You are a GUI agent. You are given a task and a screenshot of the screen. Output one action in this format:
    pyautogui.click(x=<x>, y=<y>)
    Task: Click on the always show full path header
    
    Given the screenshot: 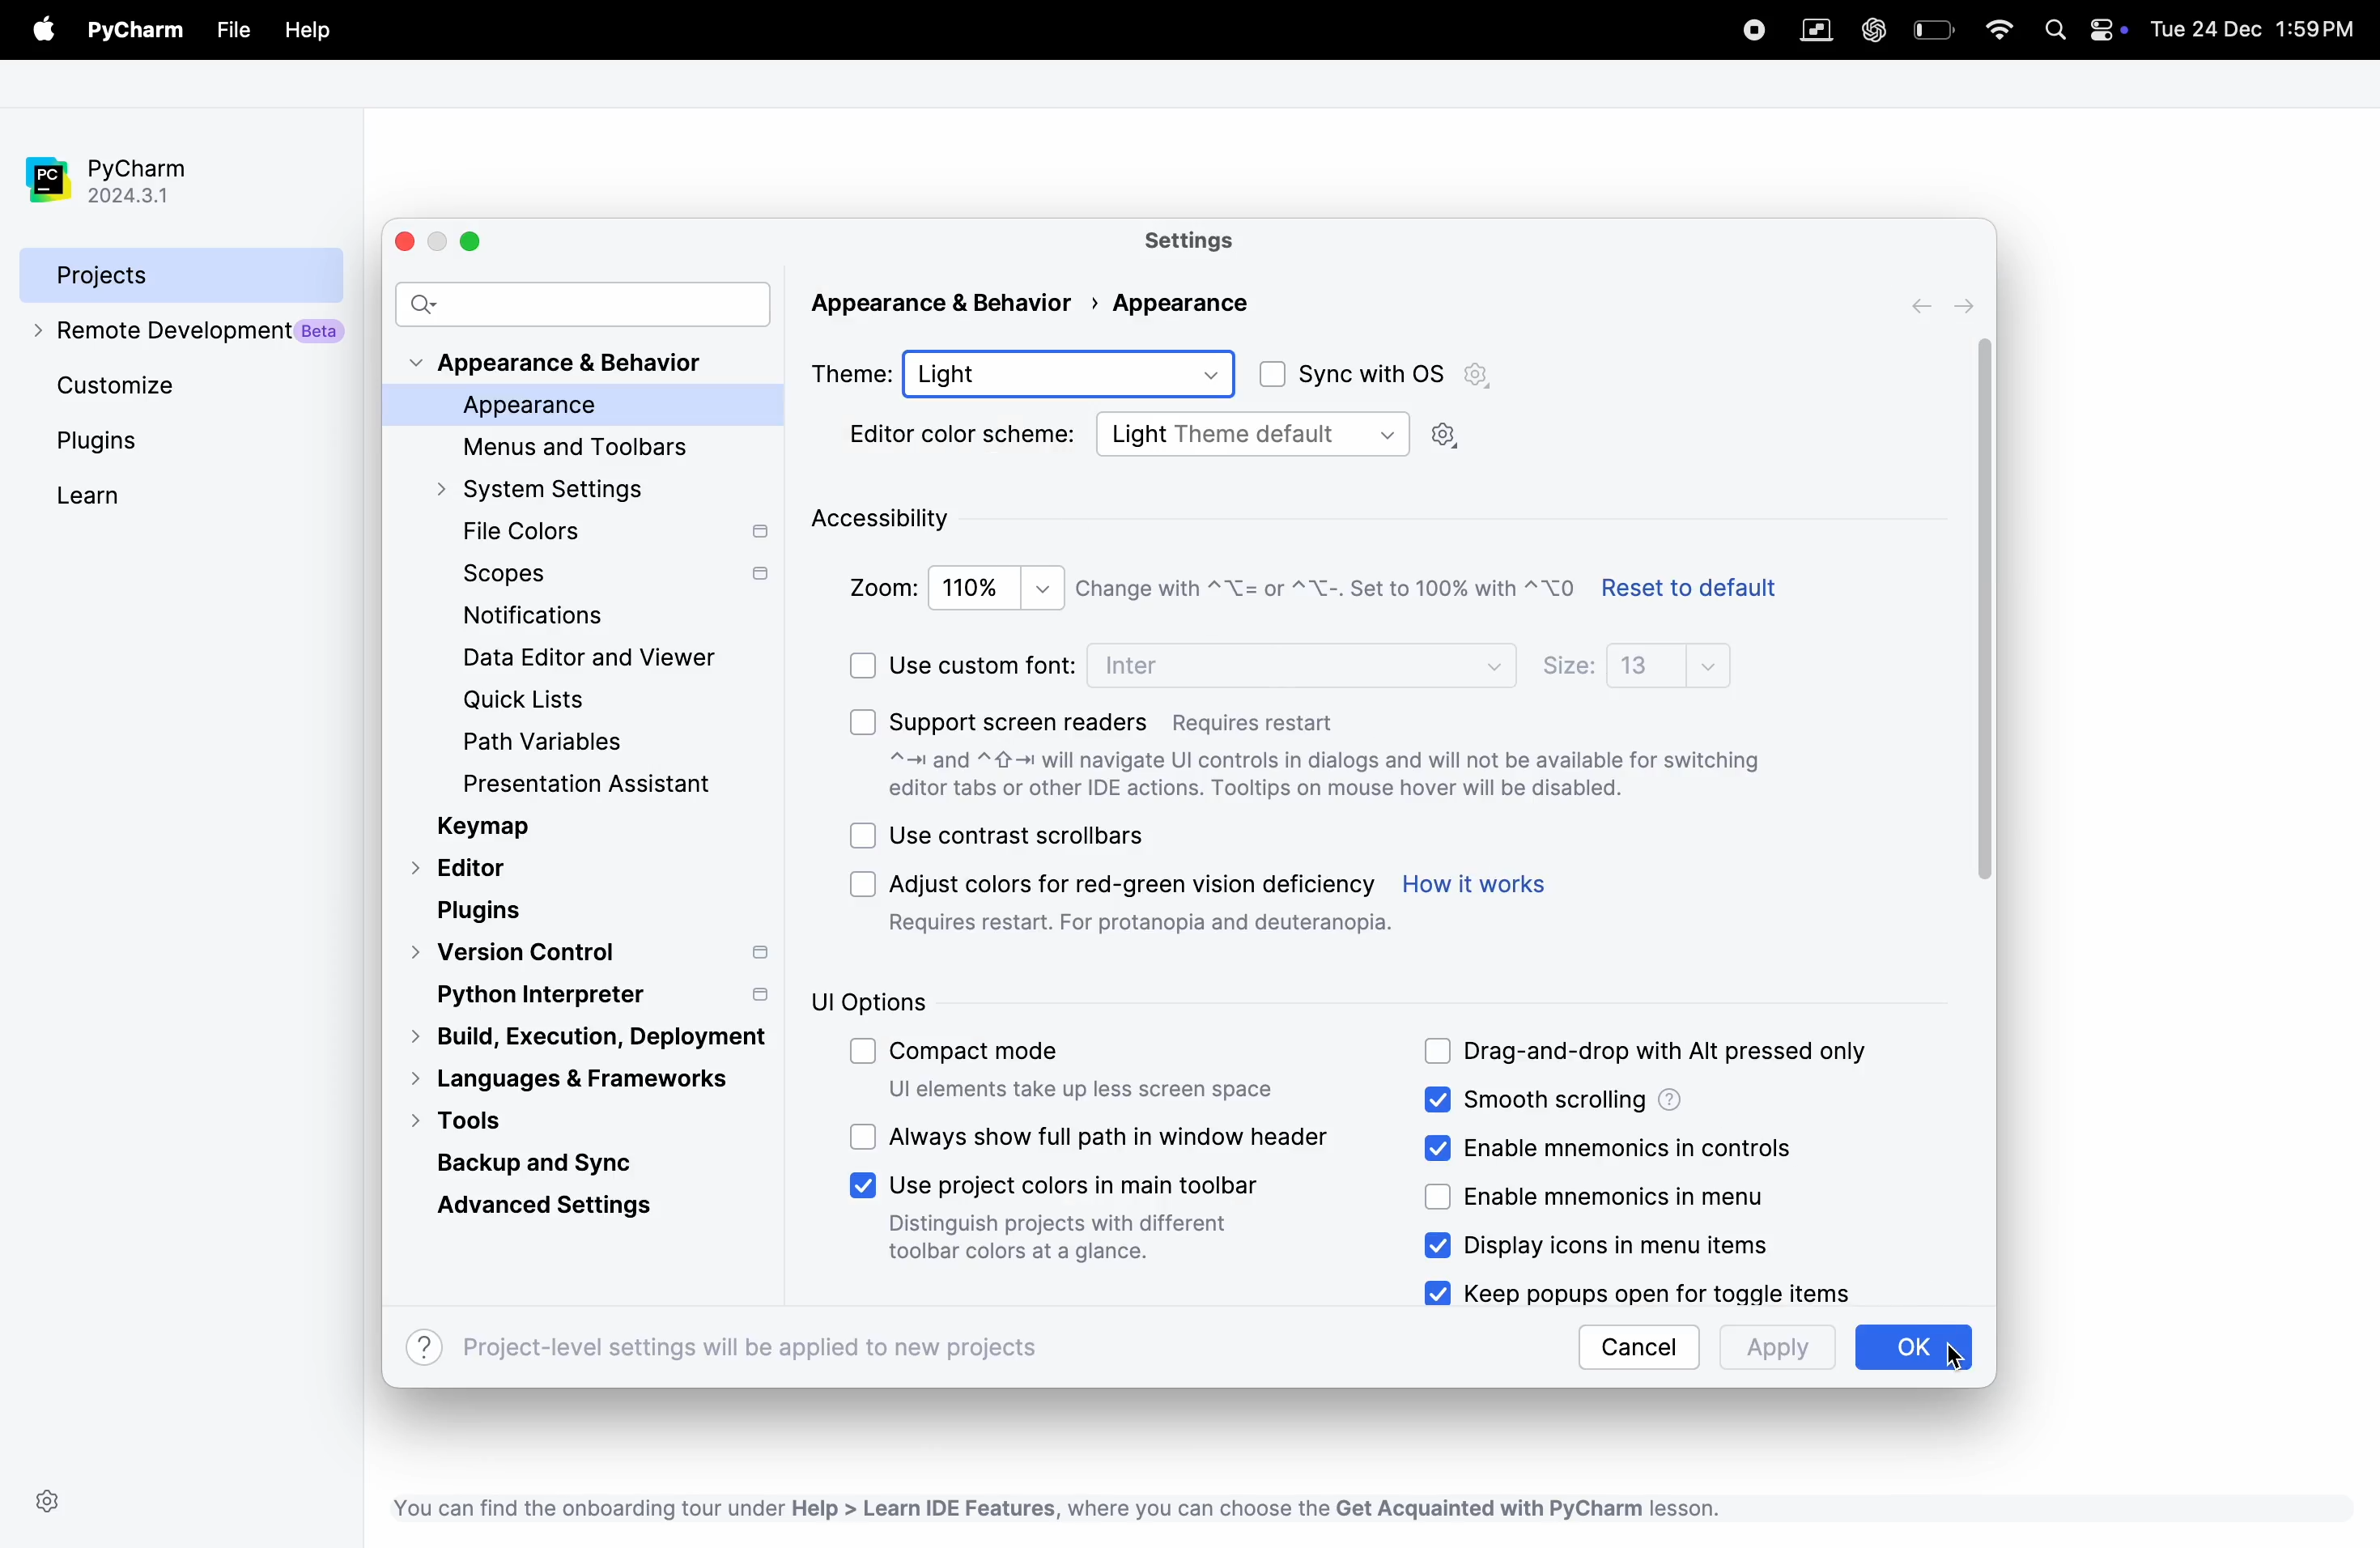 What is the action you would take?
    pyautogui.click(x=1119, y=1136)
    